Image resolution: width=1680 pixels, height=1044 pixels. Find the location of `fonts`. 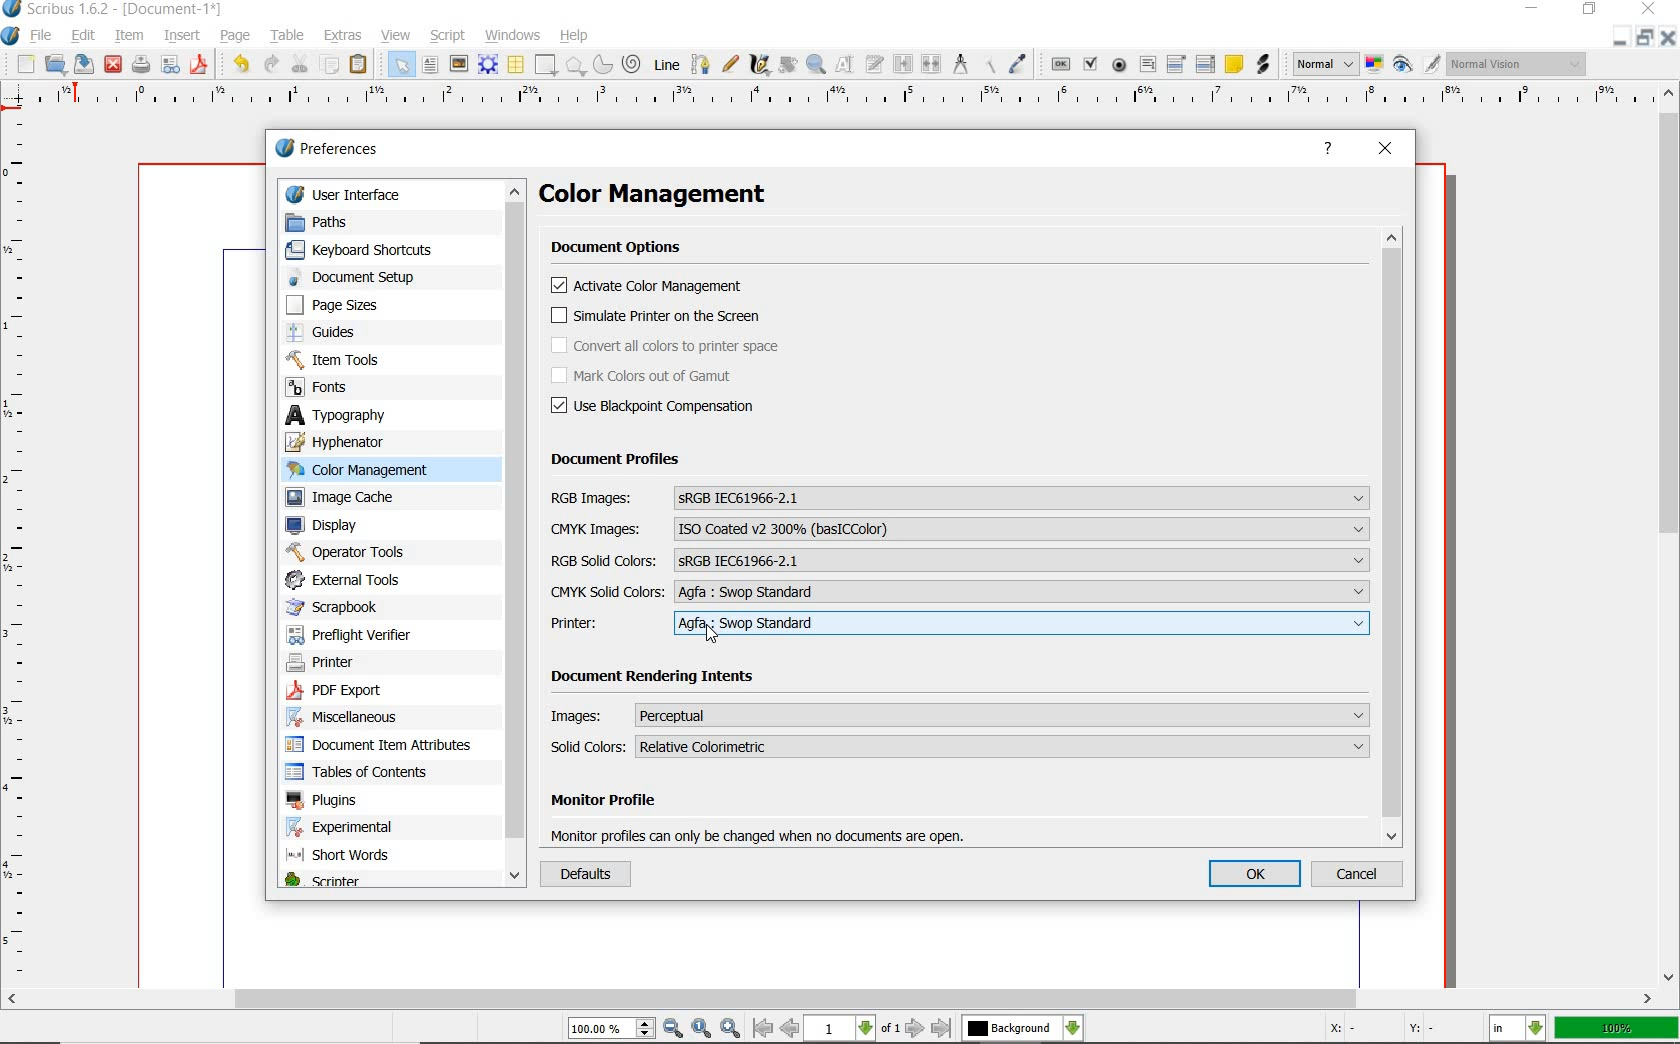

fonts is located at coordinates (355, 386).